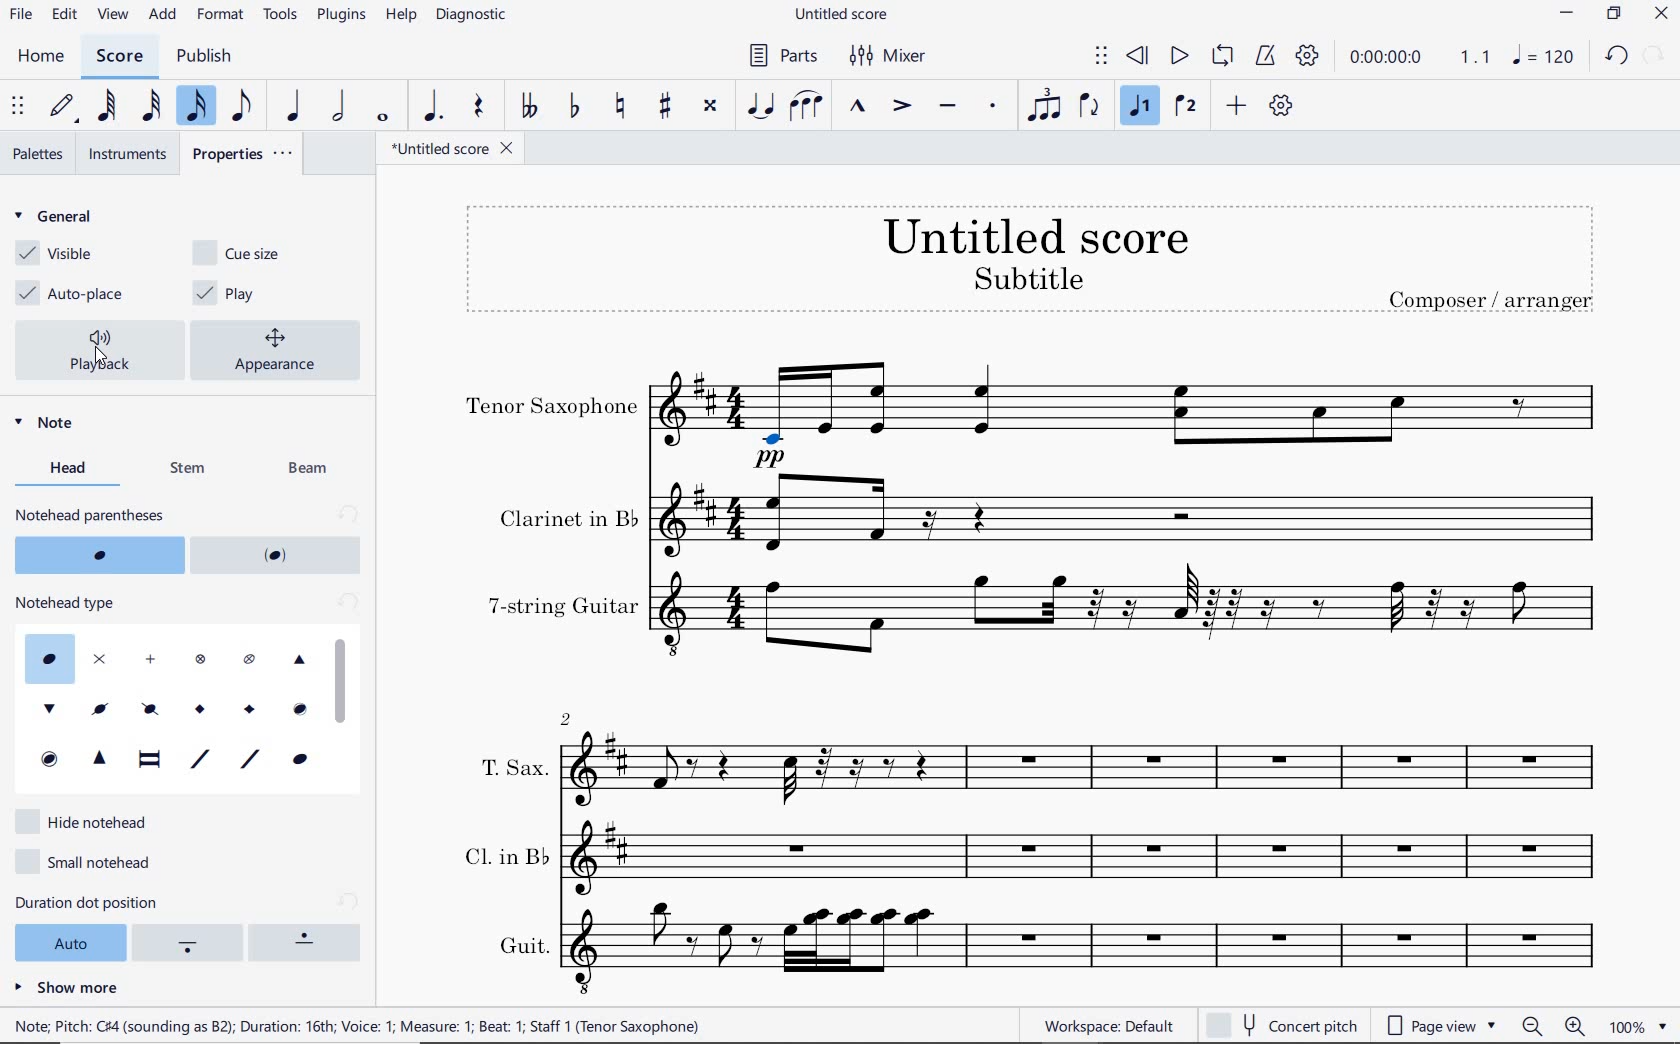 Image resolution: width=1680 pixels, height=1044 pixels. I want to click on cue size, so click(249, 251).